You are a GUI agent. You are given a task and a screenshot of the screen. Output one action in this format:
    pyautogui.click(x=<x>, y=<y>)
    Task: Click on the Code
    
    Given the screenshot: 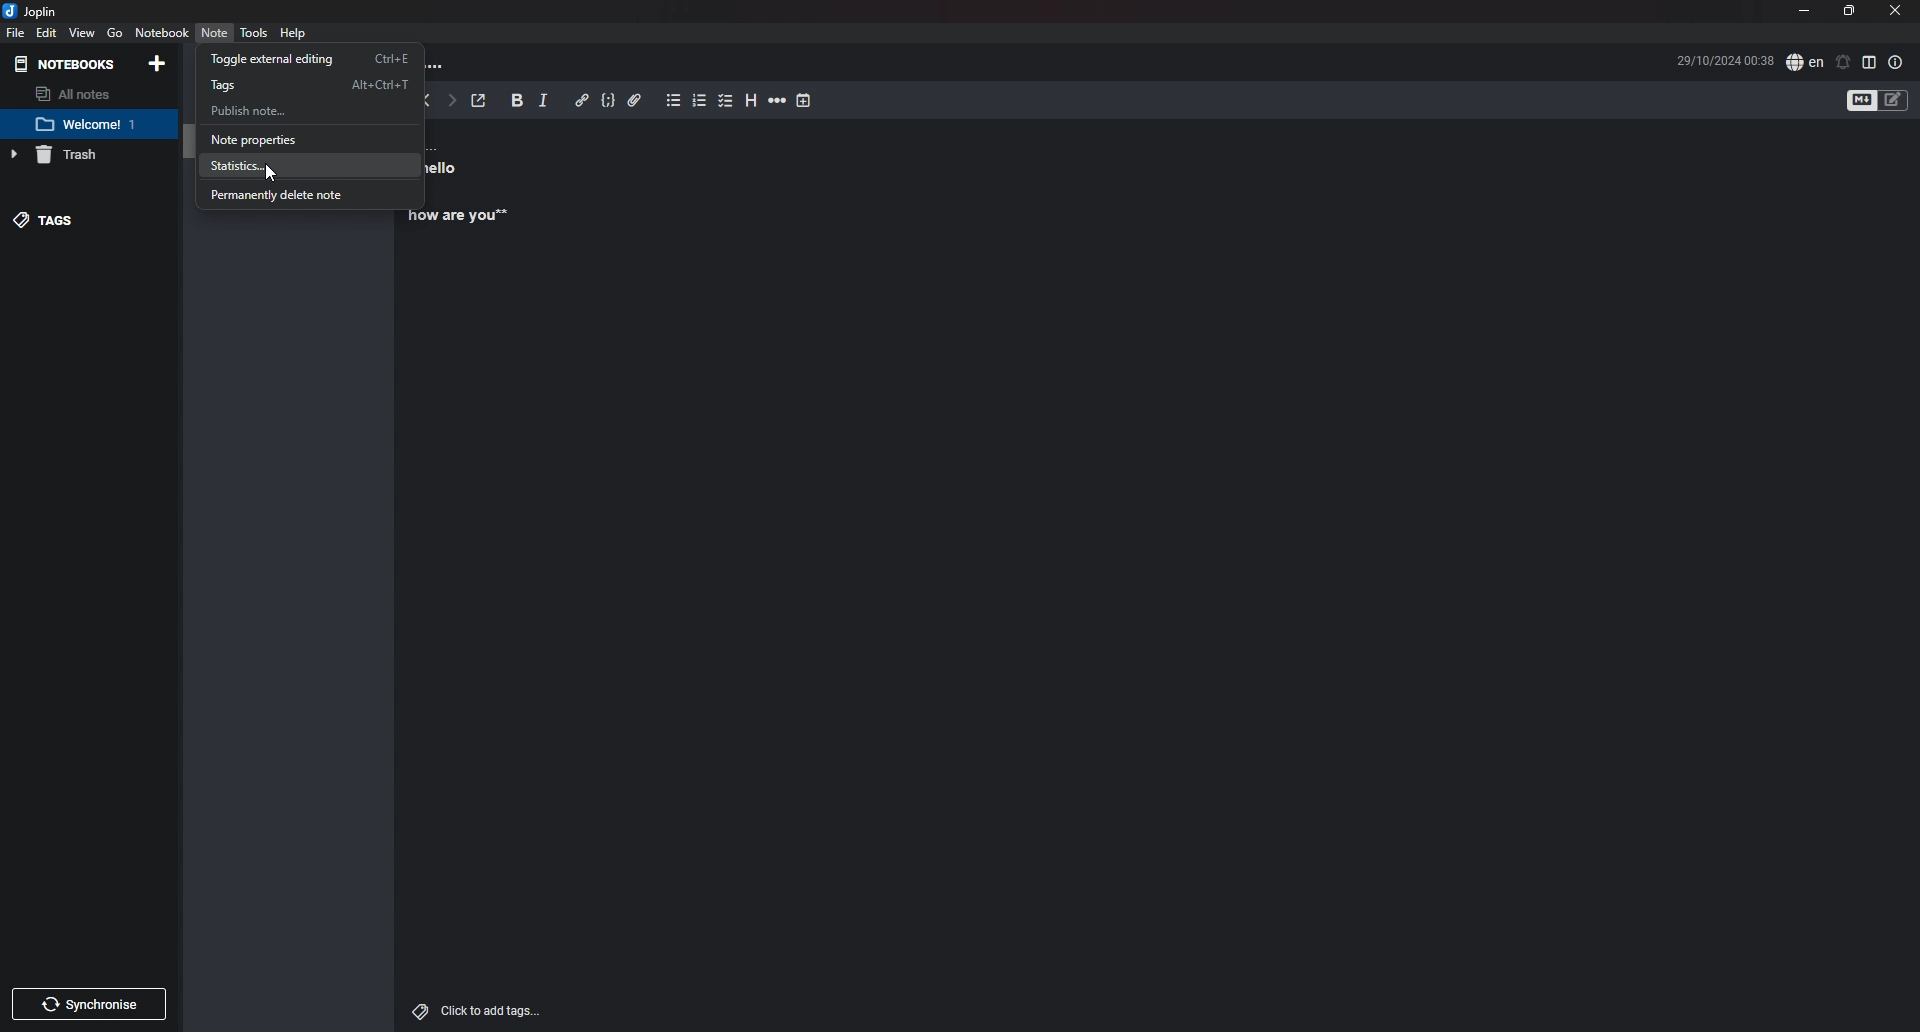 What is the action you would take?
    pyautogui.click(x=608, y=100)
    